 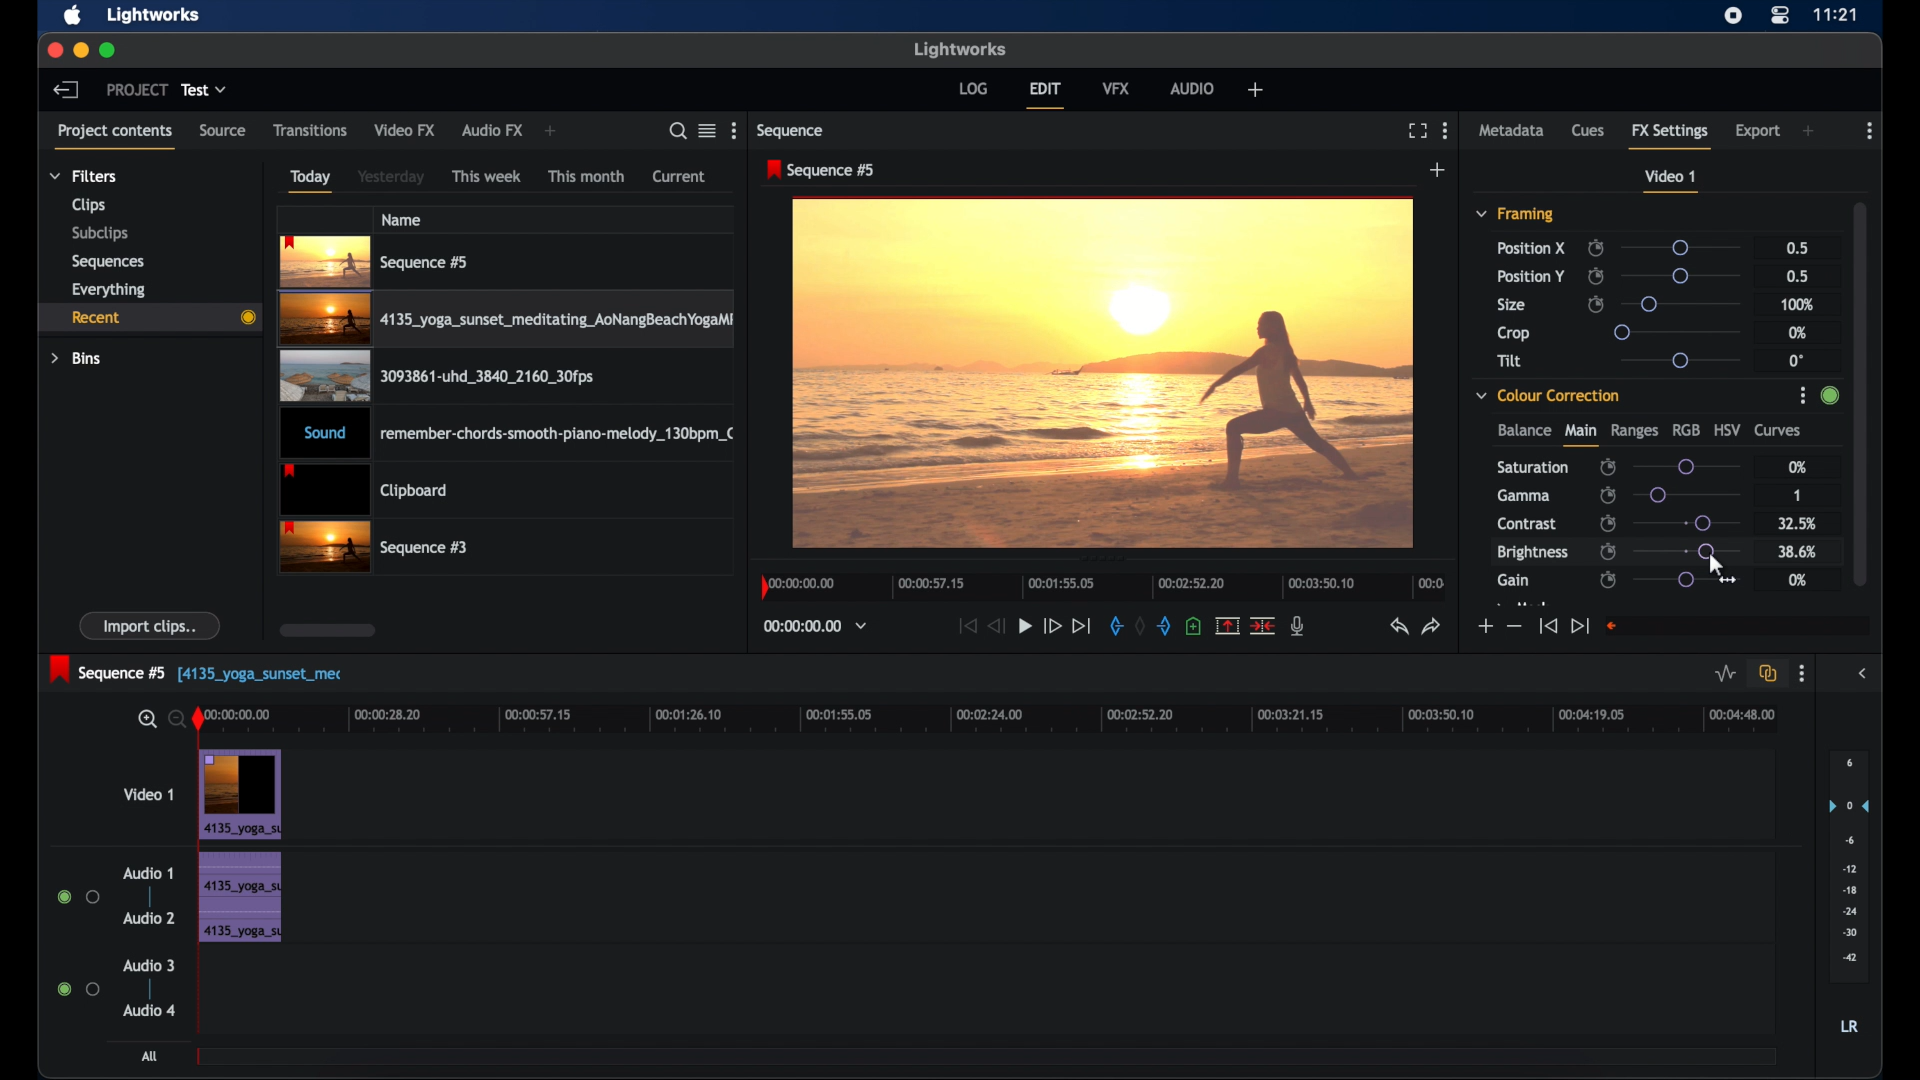 I want to click on fx settings, so click(x=1670, y=133).